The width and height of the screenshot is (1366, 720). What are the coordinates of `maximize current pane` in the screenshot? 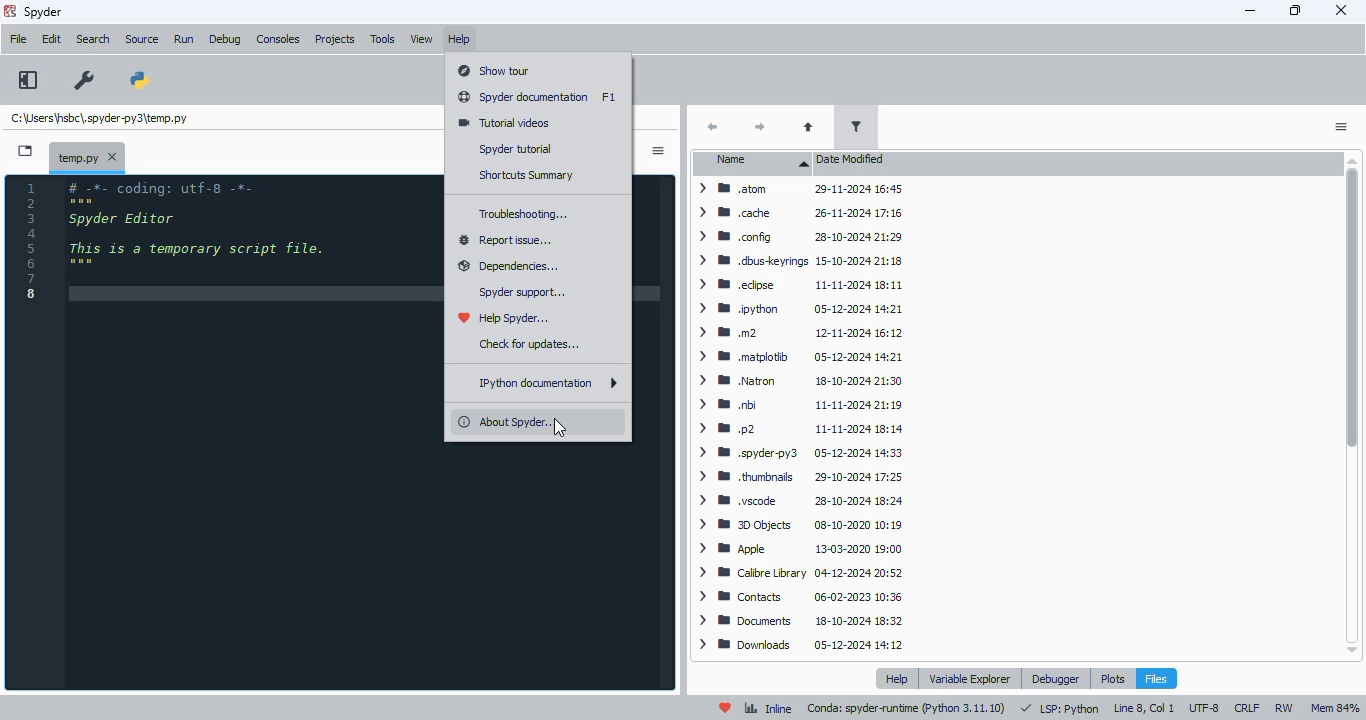 It's located at (27, 80).